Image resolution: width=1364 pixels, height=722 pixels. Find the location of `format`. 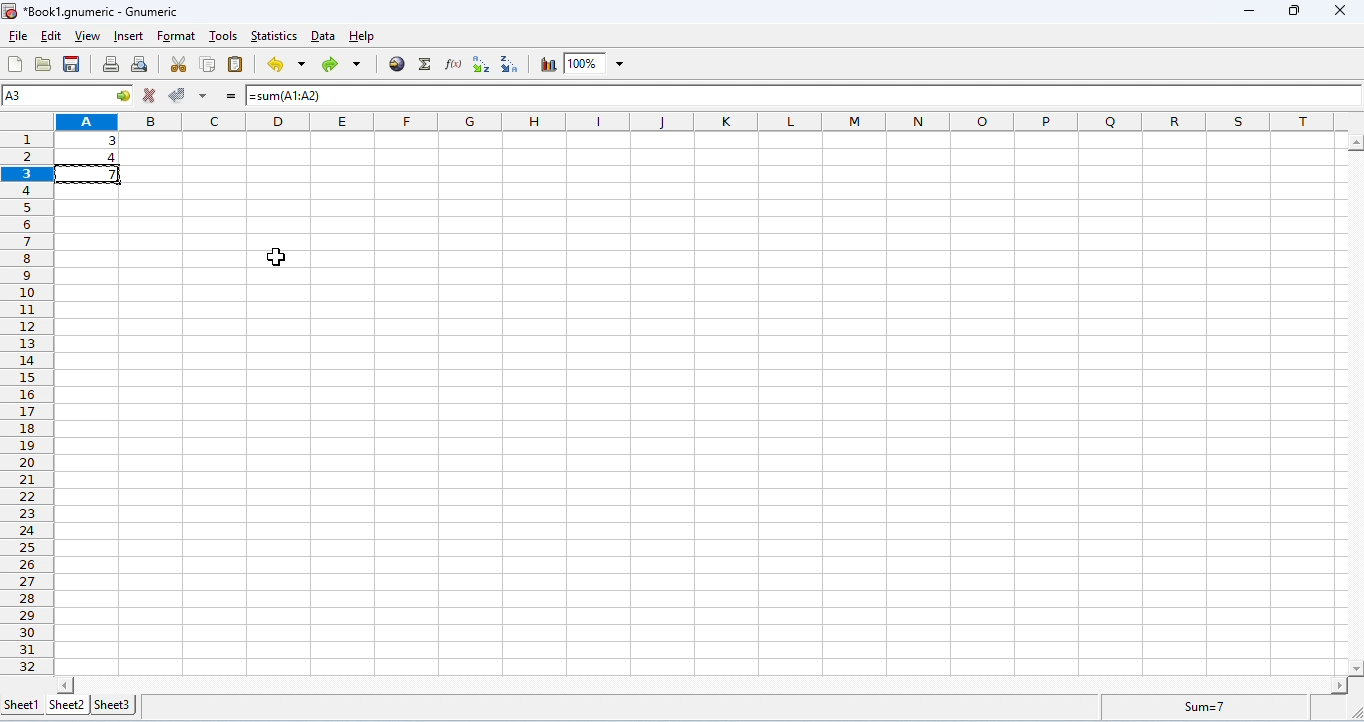

format is located at coordinates (177, 37).